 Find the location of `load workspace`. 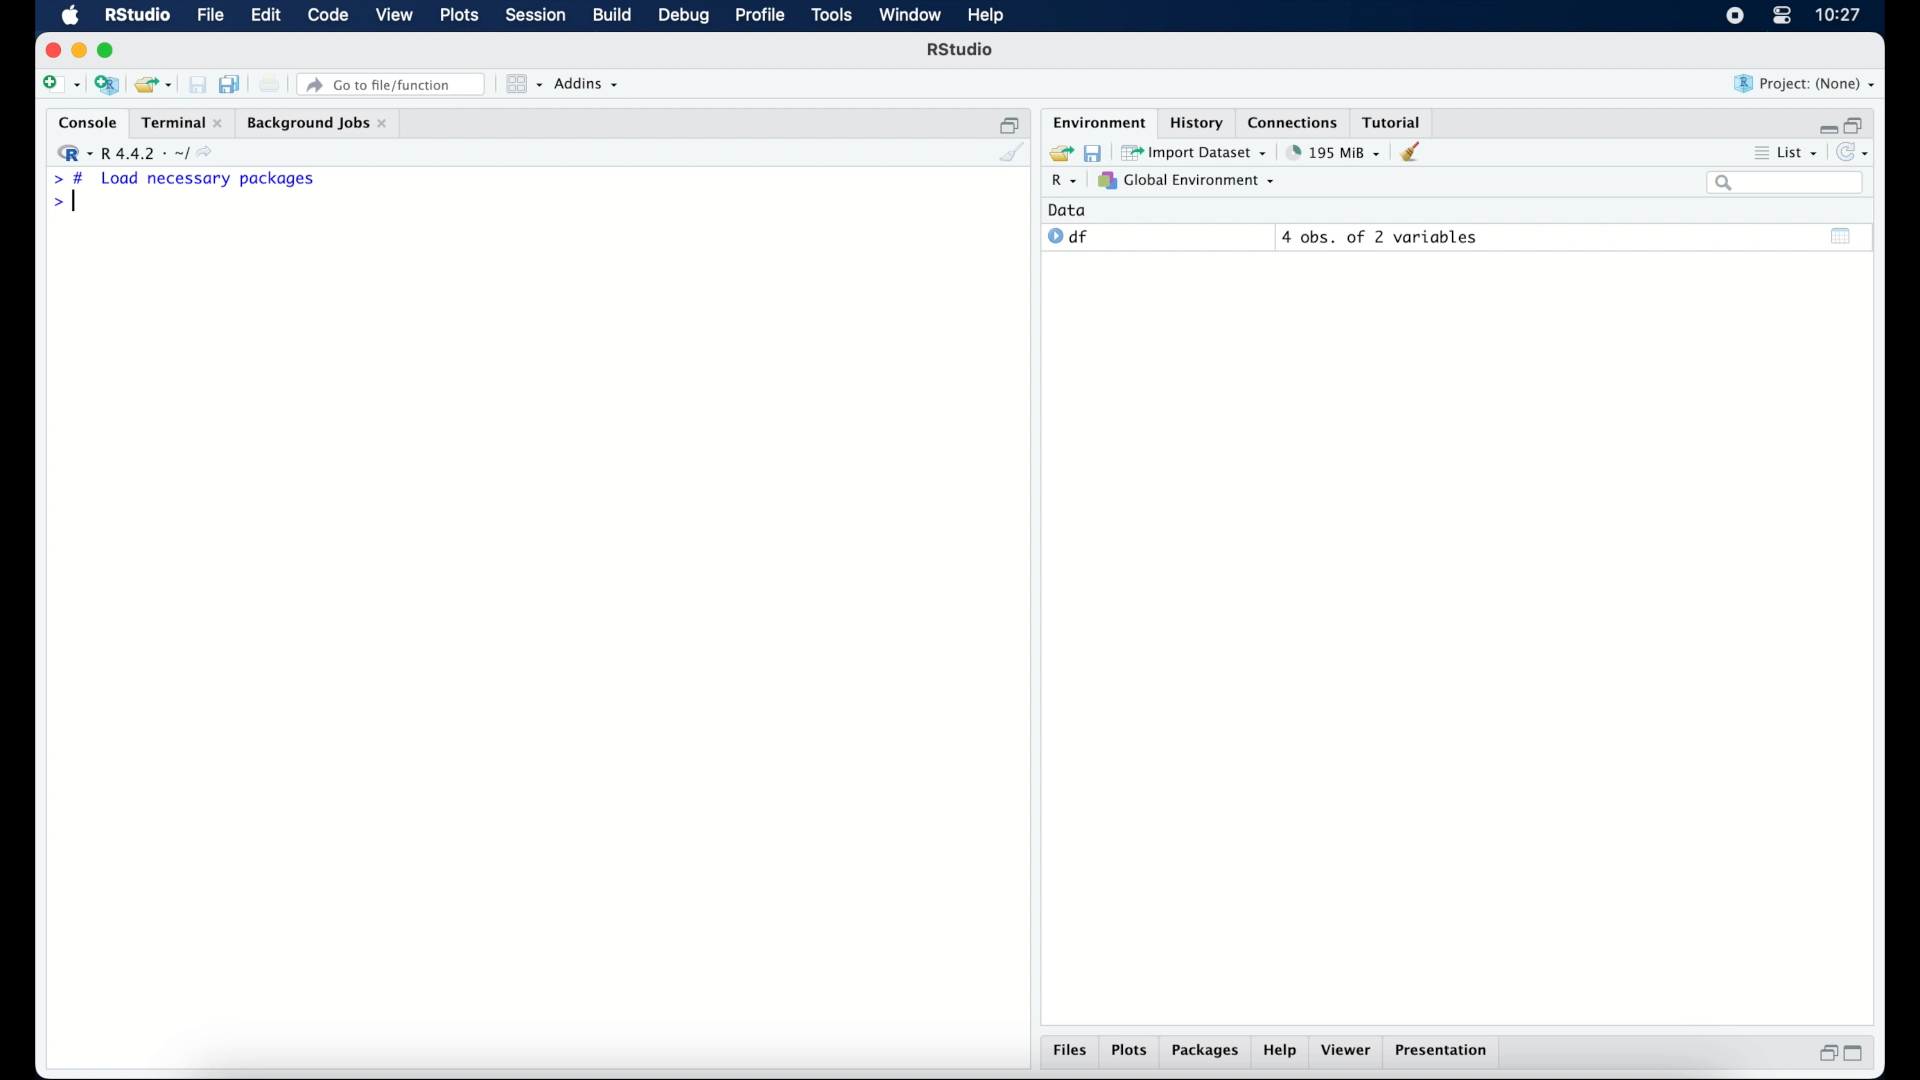

load workspace is located at coordinates (1058, 151).